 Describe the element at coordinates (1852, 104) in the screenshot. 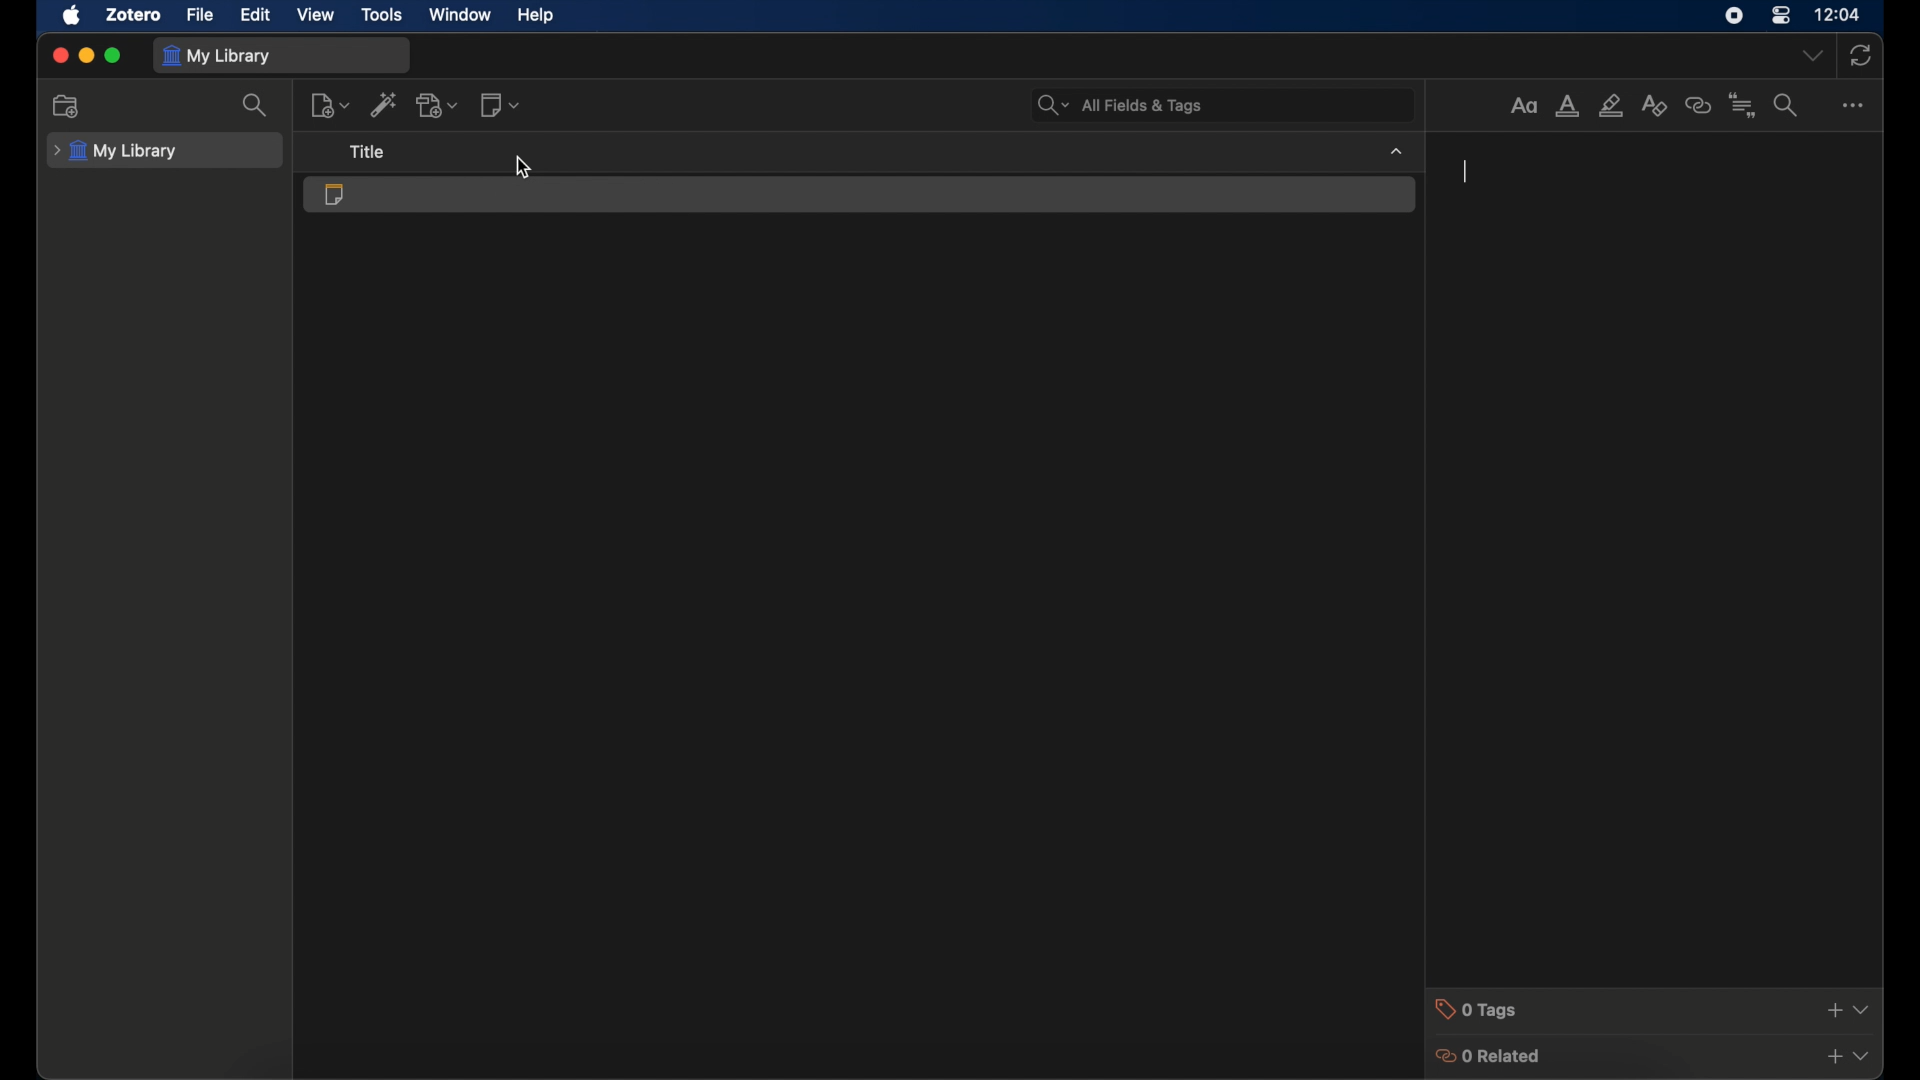

I see `more options` at that location.